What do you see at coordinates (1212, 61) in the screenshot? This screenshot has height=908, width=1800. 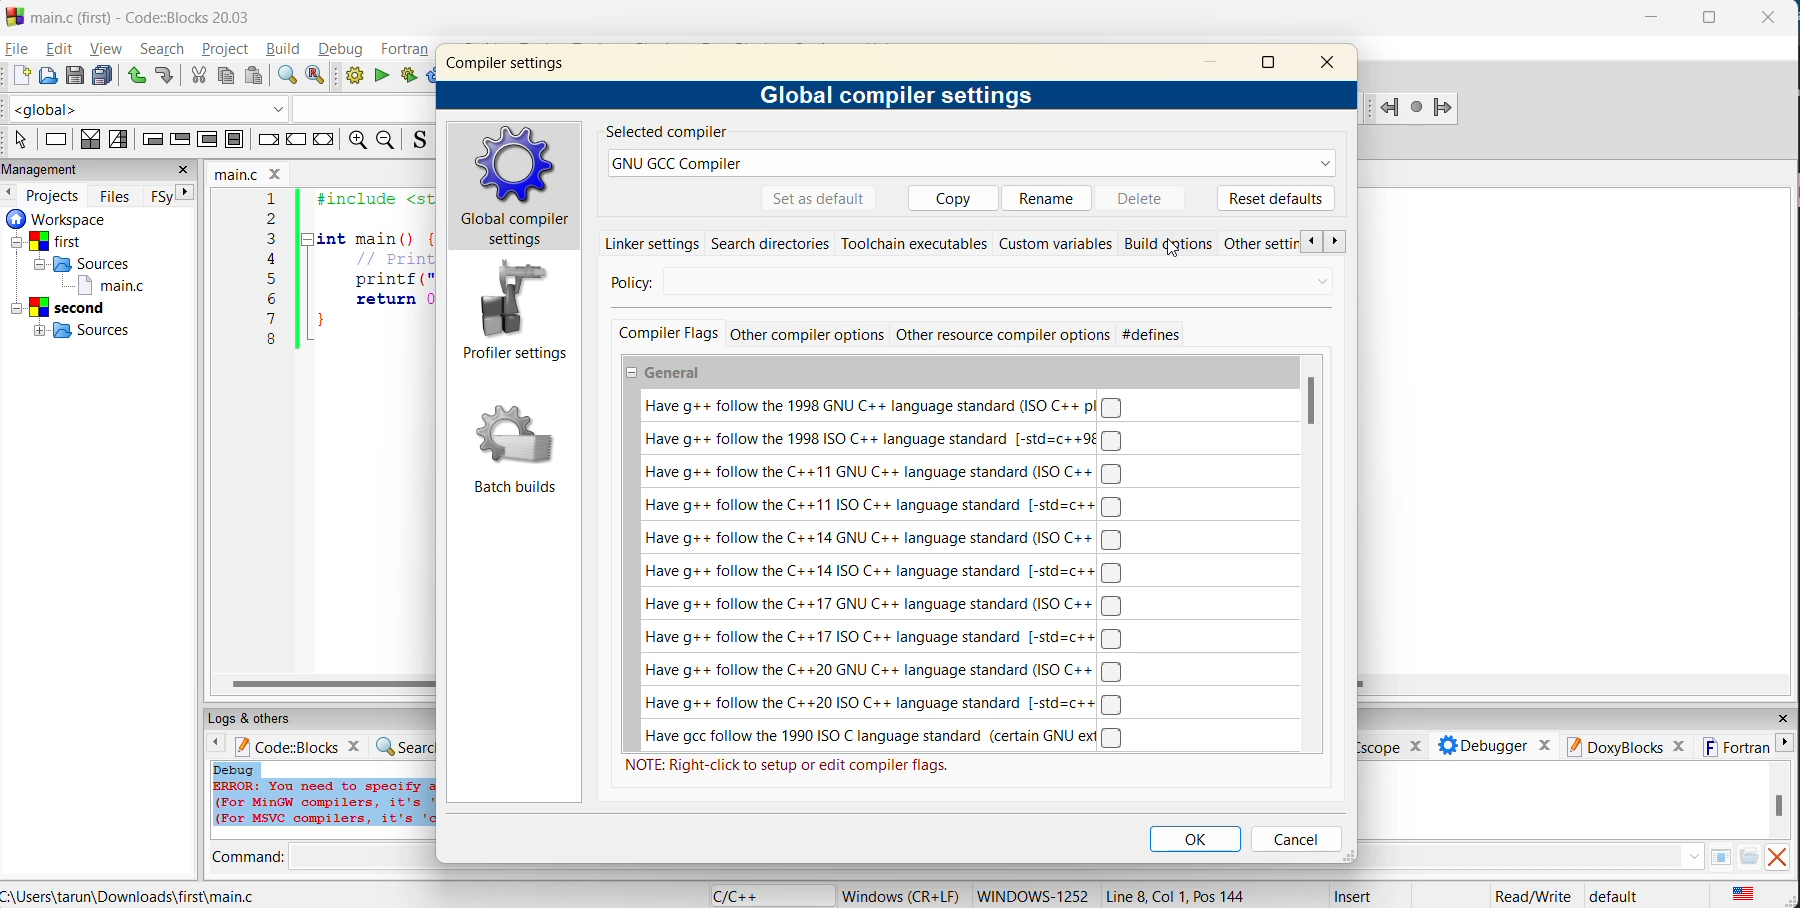 I see `minimize` at bounding box center [1212, 61].